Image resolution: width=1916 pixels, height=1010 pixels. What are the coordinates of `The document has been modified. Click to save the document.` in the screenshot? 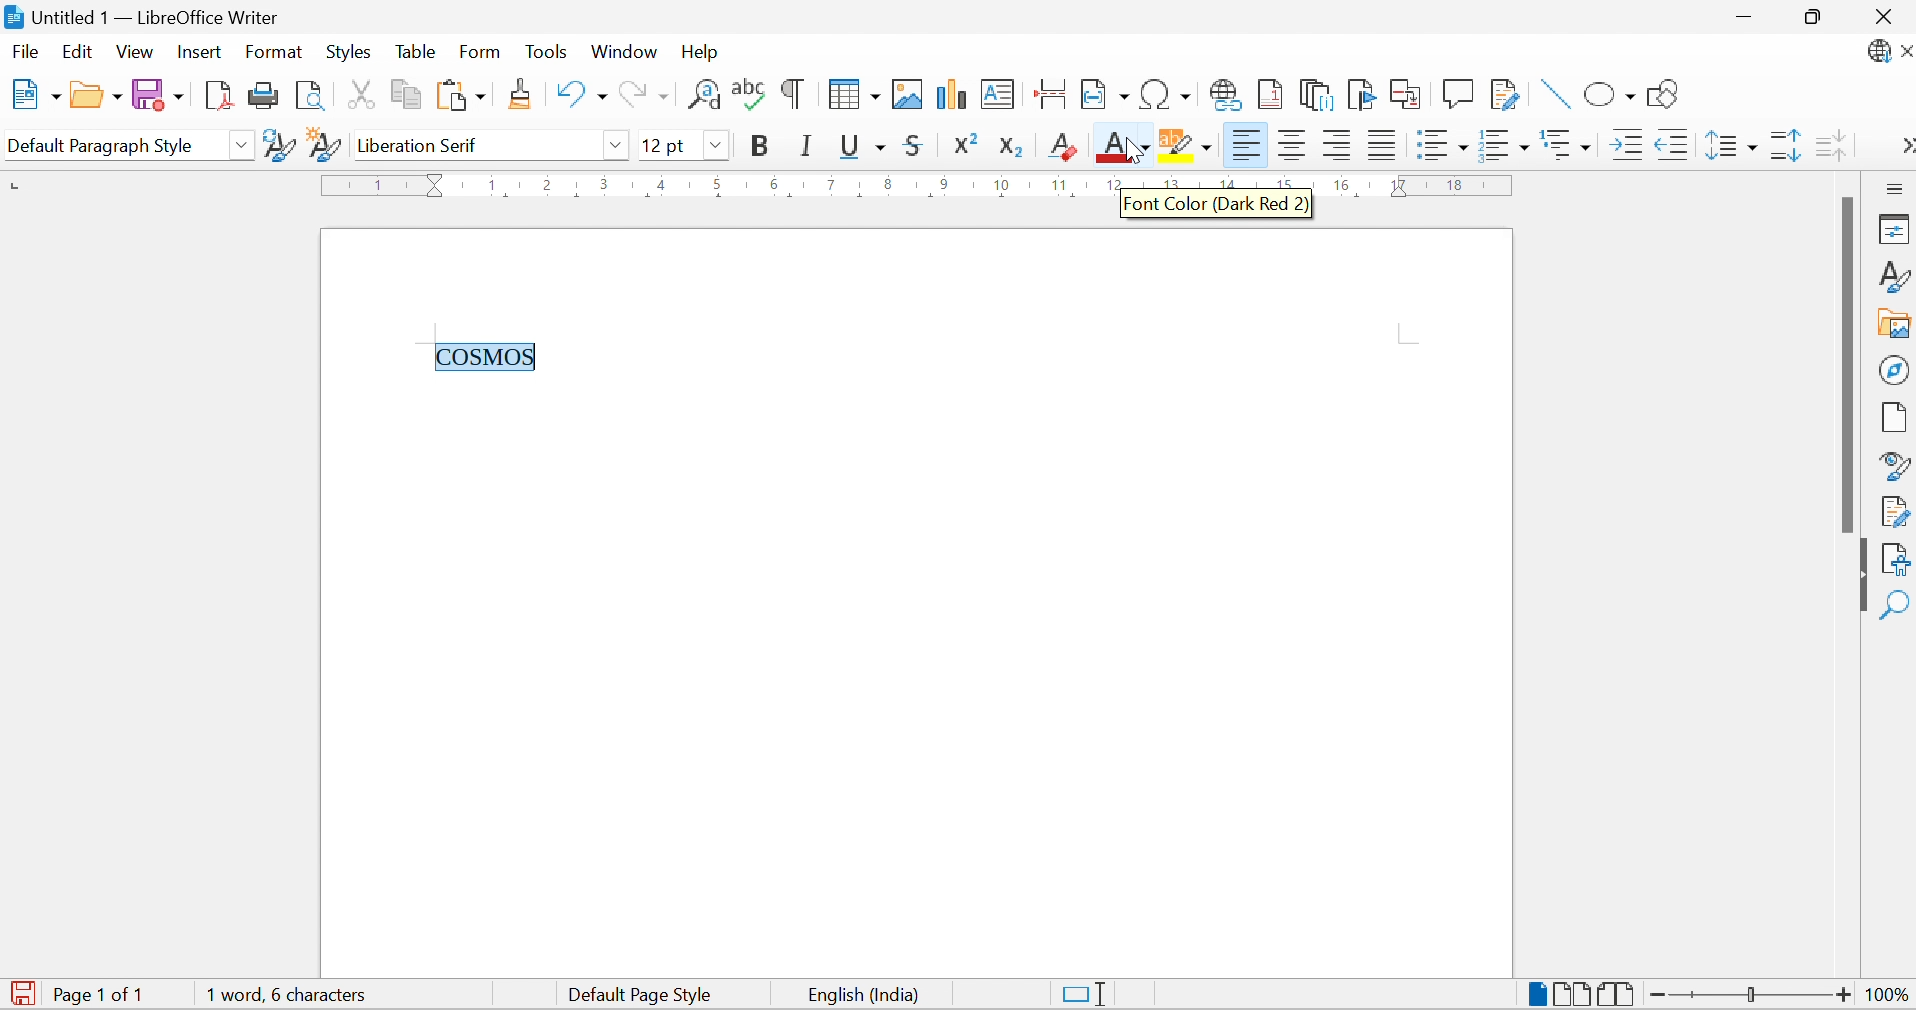 It's located at (22, 993).